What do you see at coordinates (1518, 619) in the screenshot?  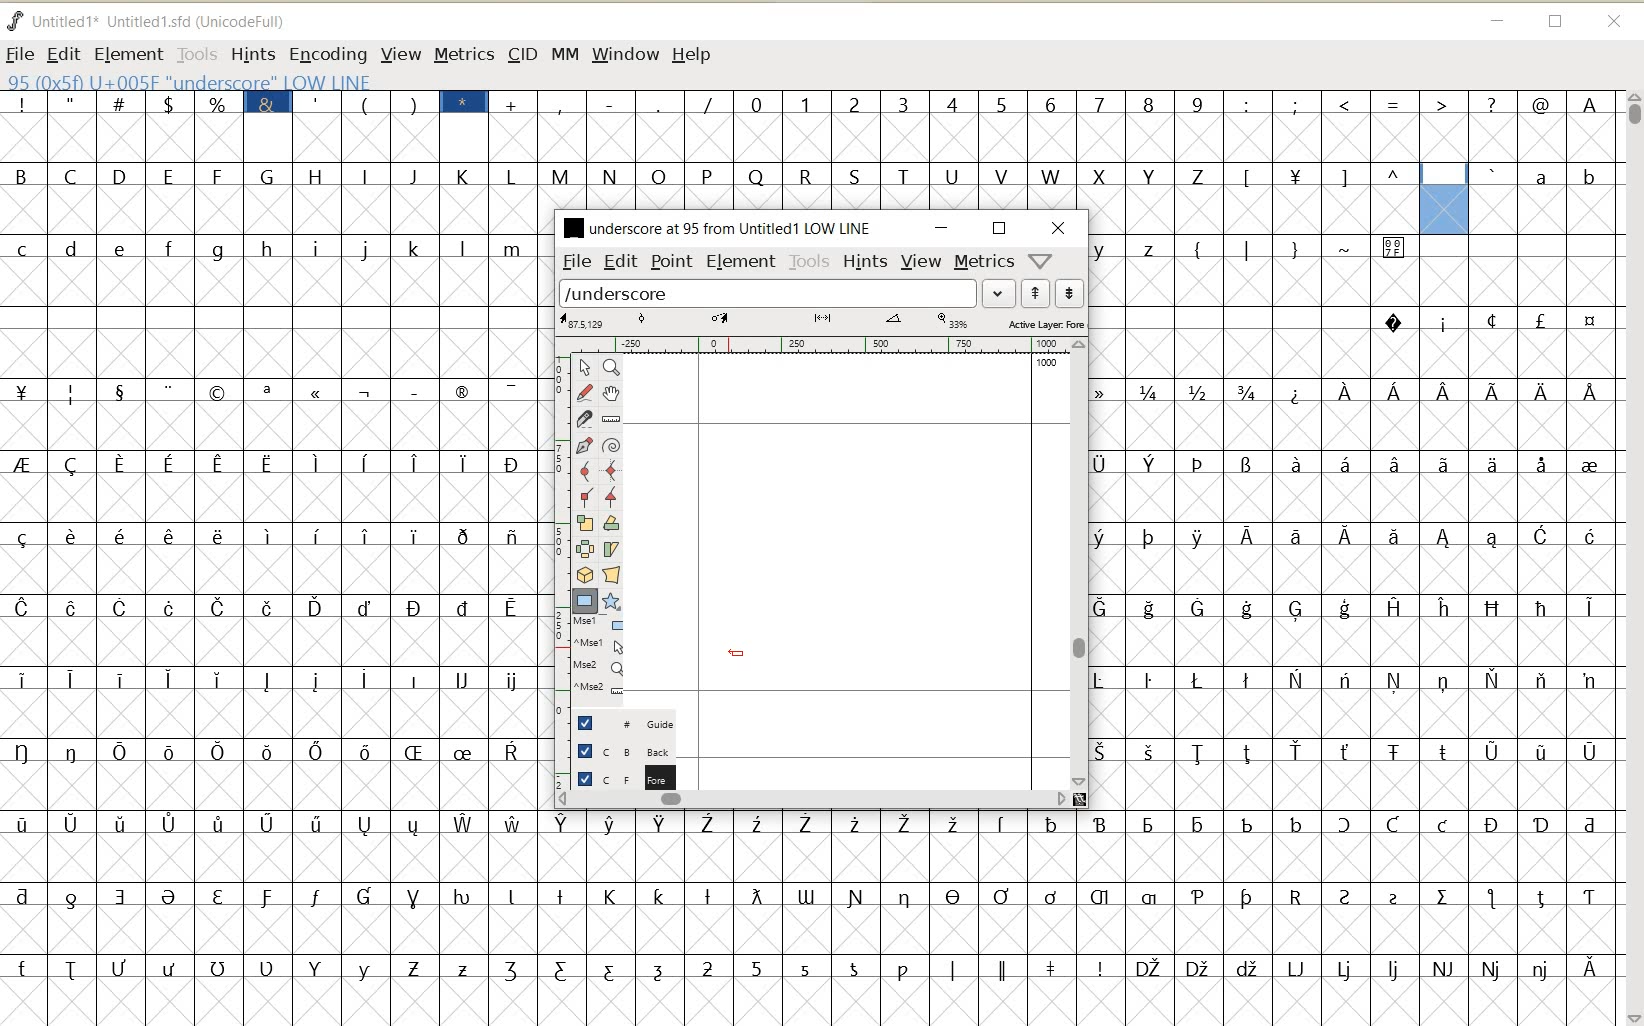 I see `GLYPHY CHARACTERS` at bounding box center [1518, 619].